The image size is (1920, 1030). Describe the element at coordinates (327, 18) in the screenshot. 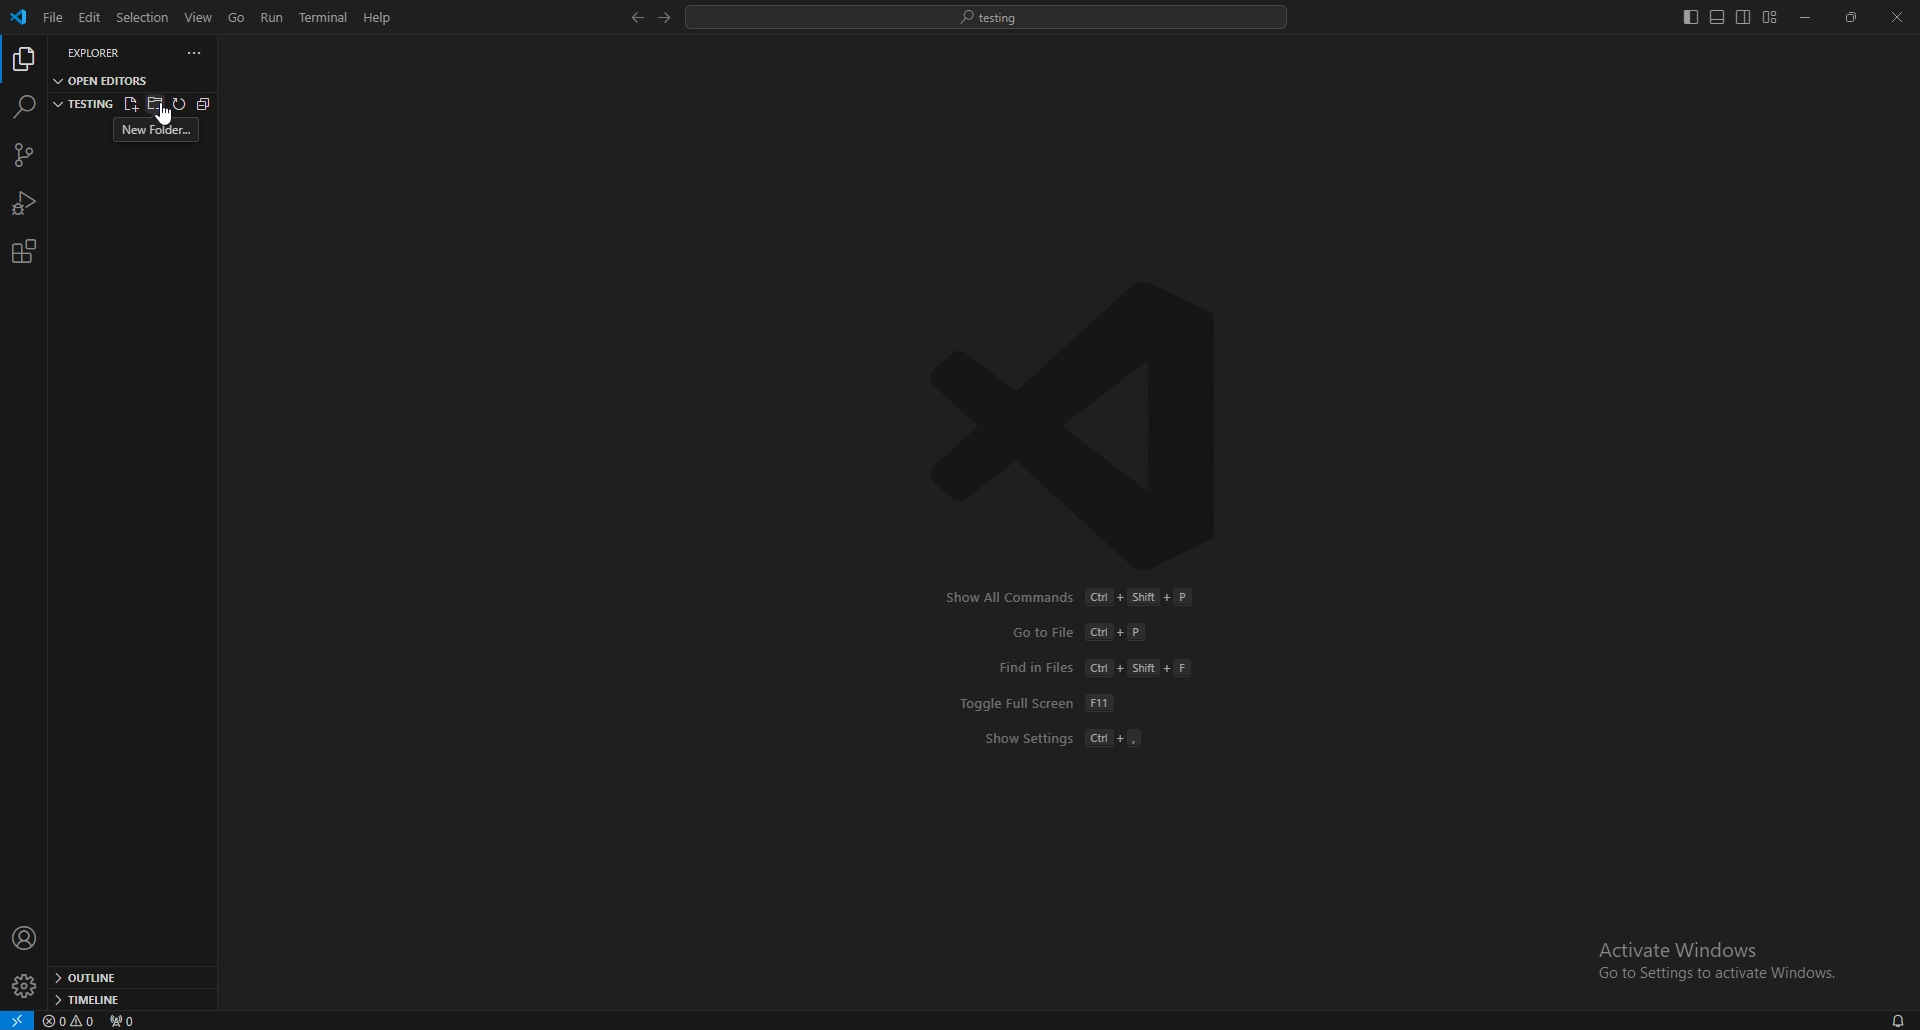

I see `terminal` at that location.